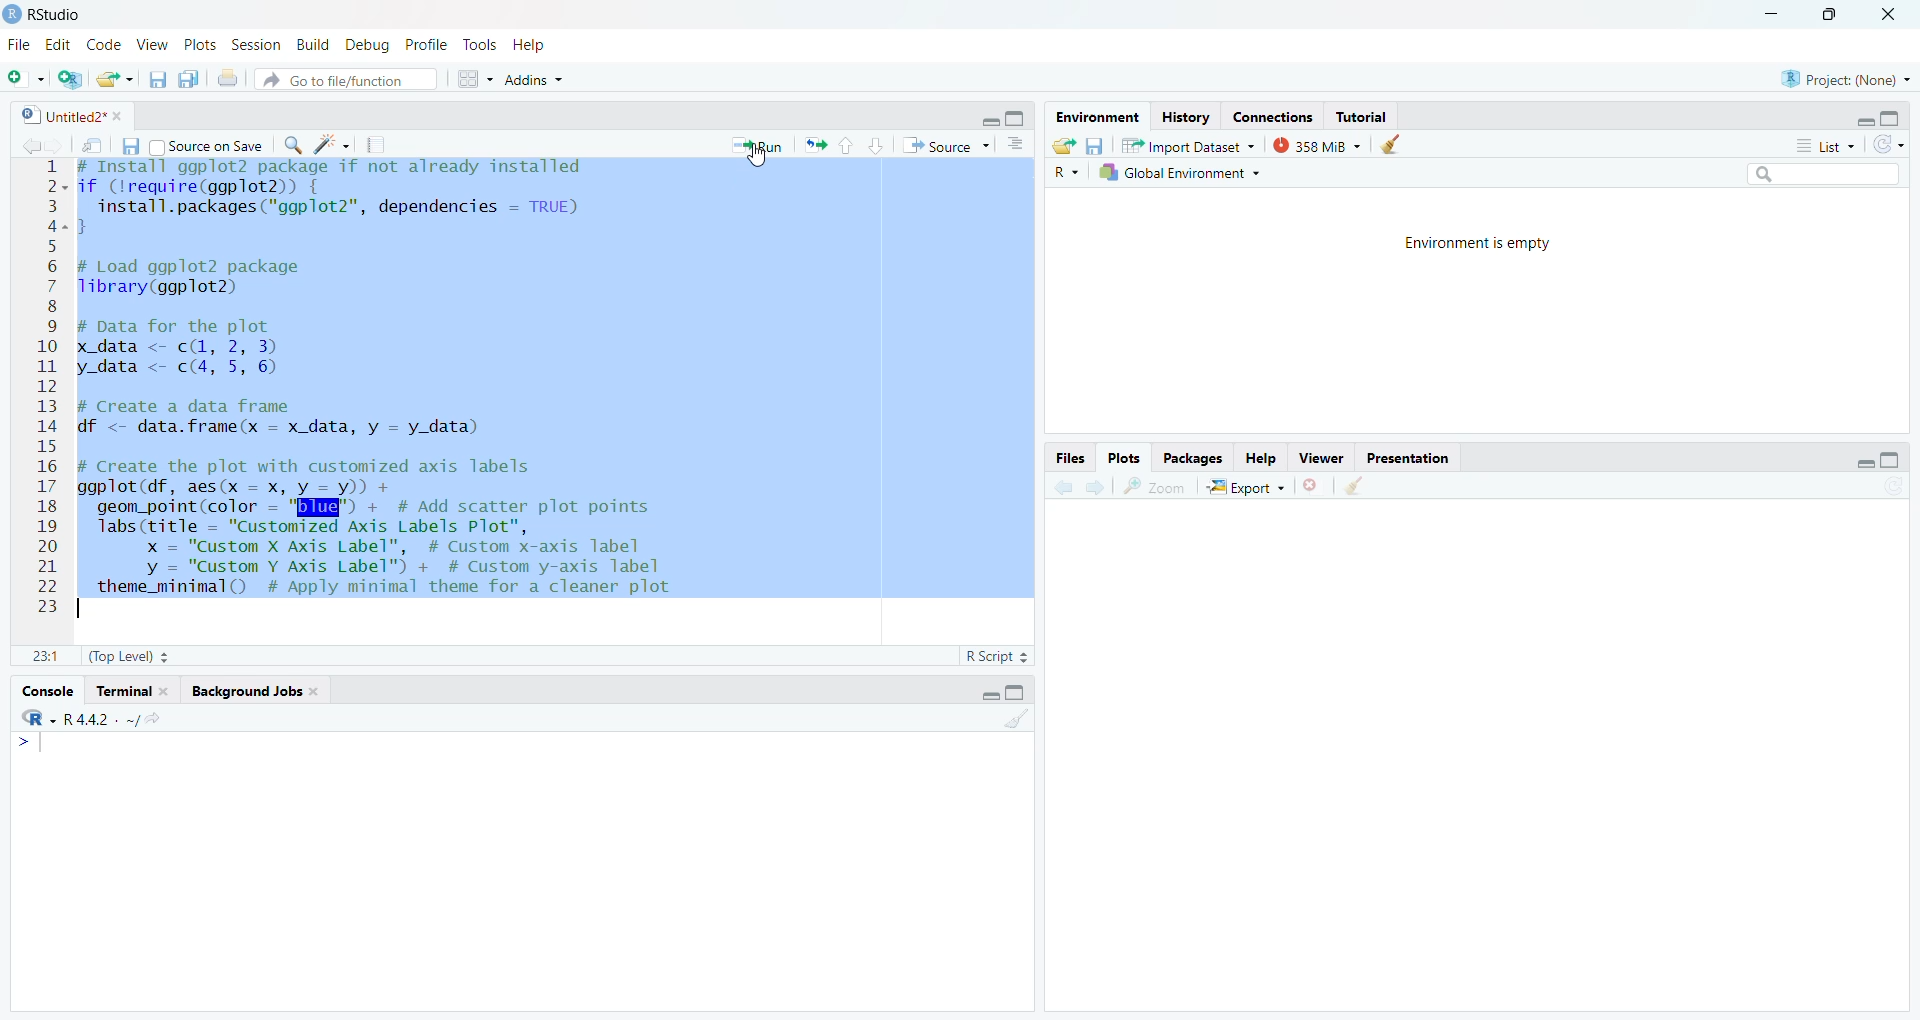 The width and height of the screenshot is (1920, 1020). Describe the element at coordinates (28, 79) in the screenshot. I see `add` at that location.